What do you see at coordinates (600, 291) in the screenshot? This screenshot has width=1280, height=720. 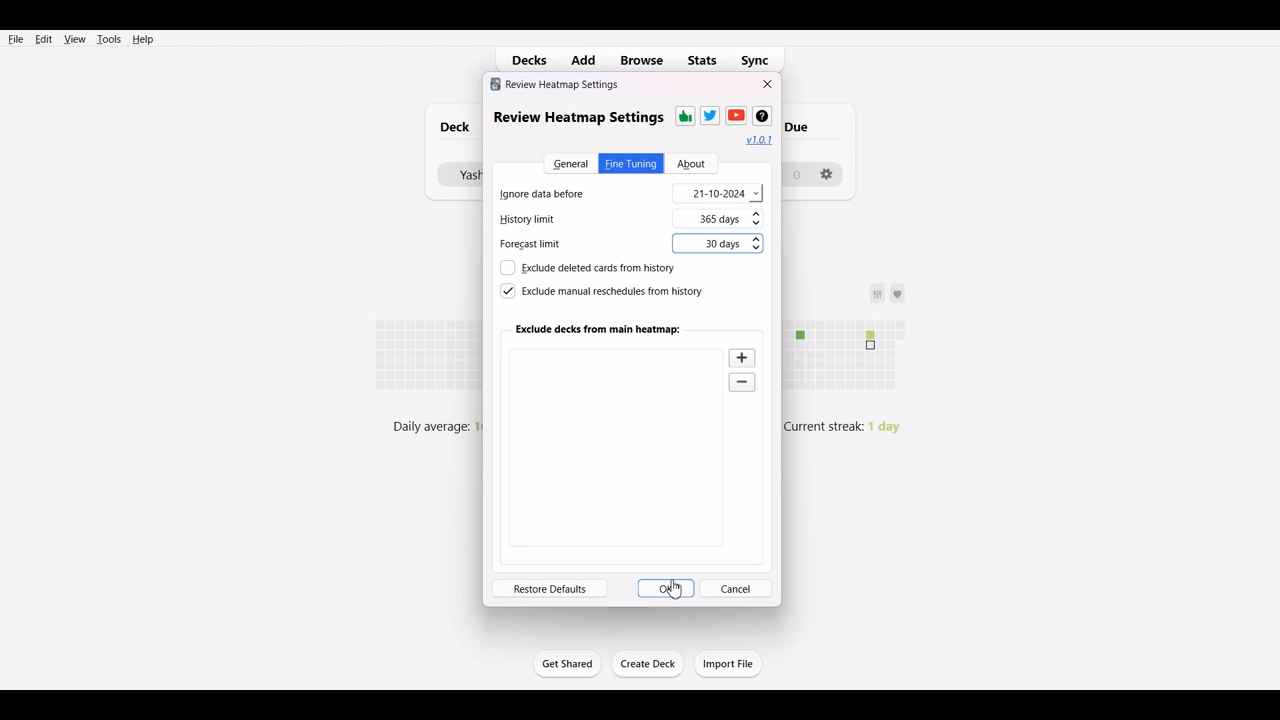 I see `Exclude manual reschedule from history` at bounding box center [600, 291].